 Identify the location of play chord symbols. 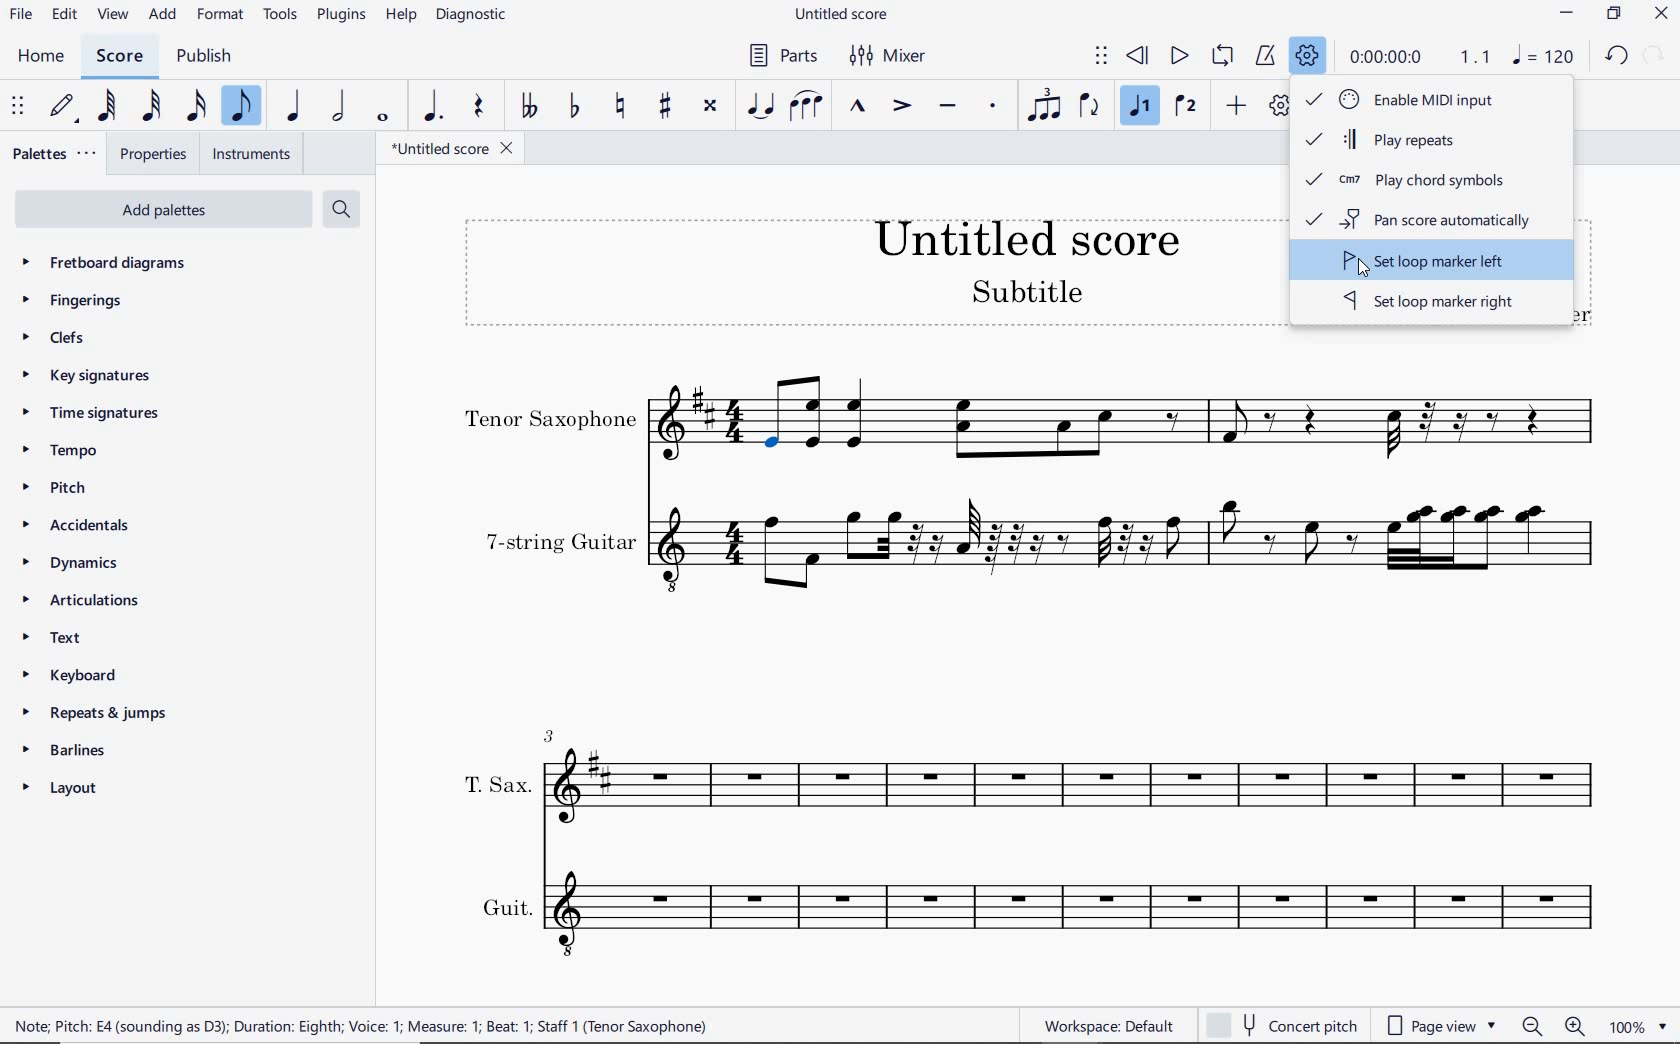
(1414, 181).